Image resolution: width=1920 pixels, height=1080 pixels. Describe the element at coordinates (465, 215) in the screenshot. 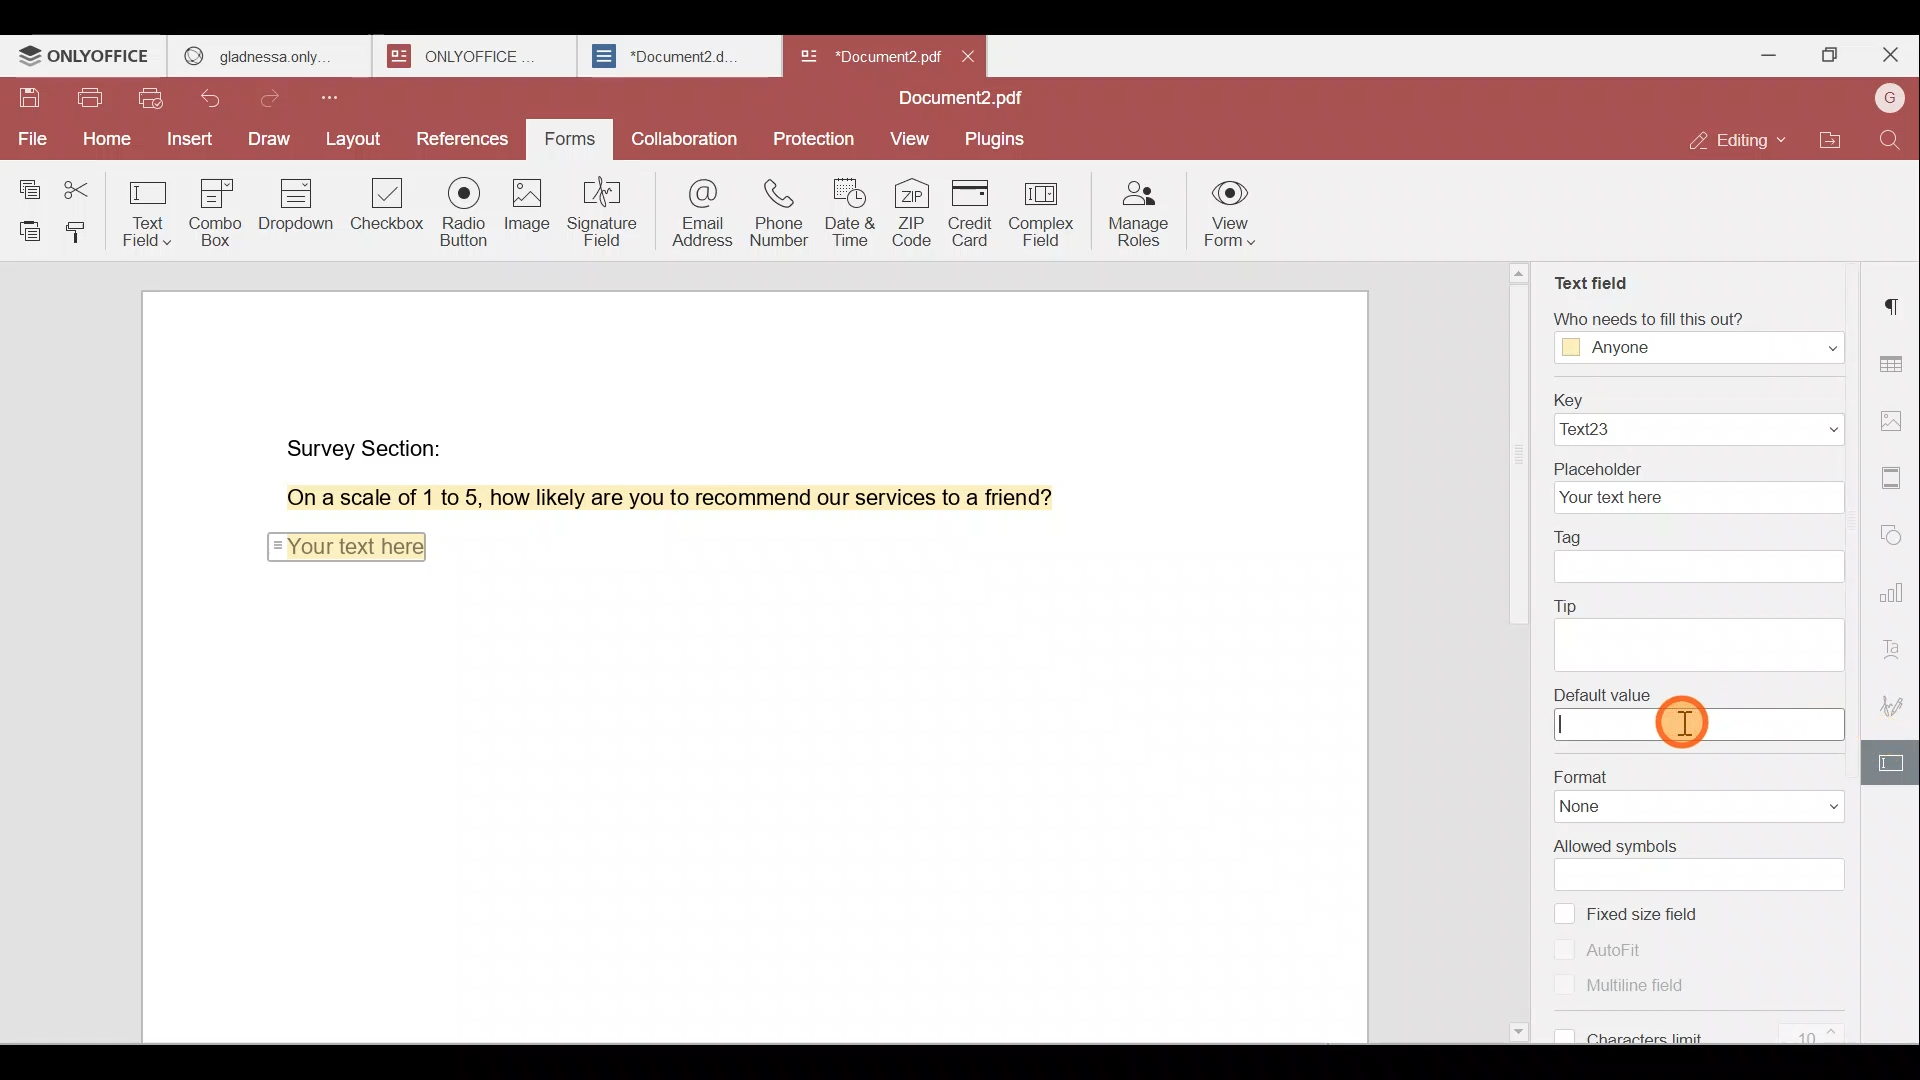

I see `Radio` at that location.